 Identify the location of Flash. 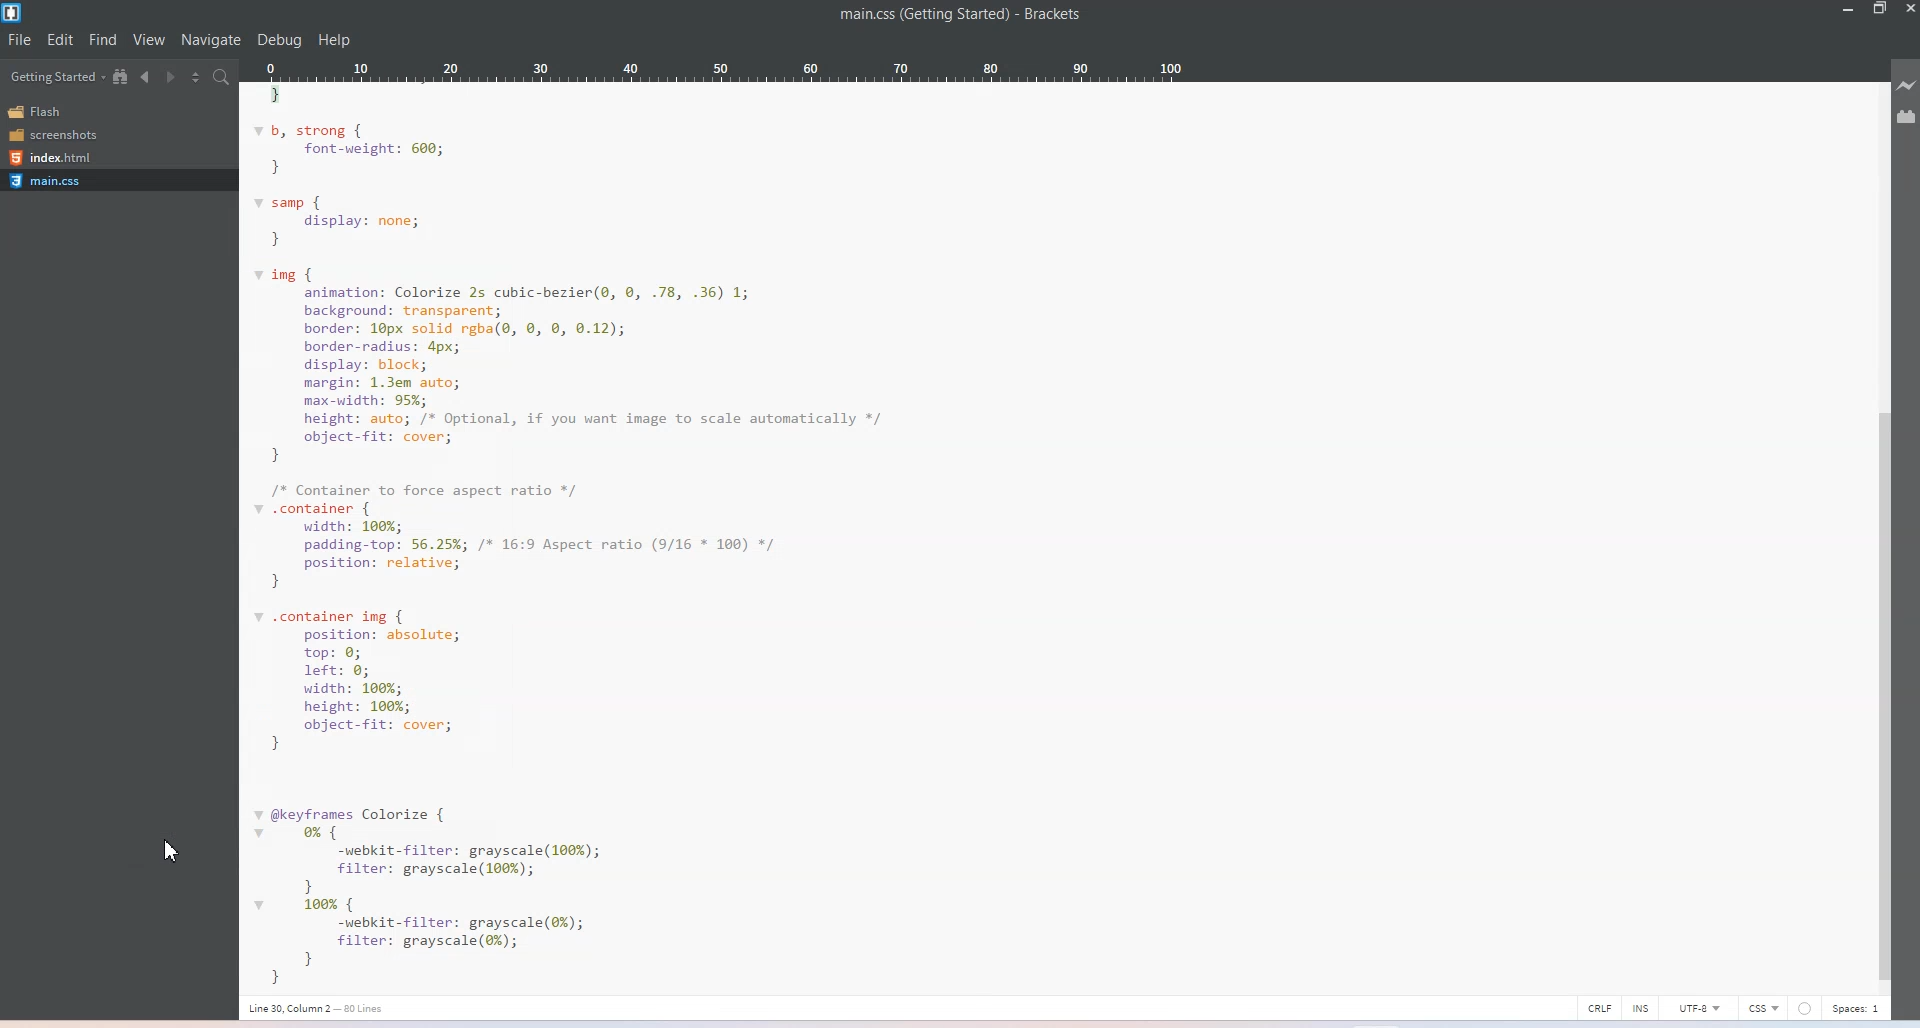
(60, 111).